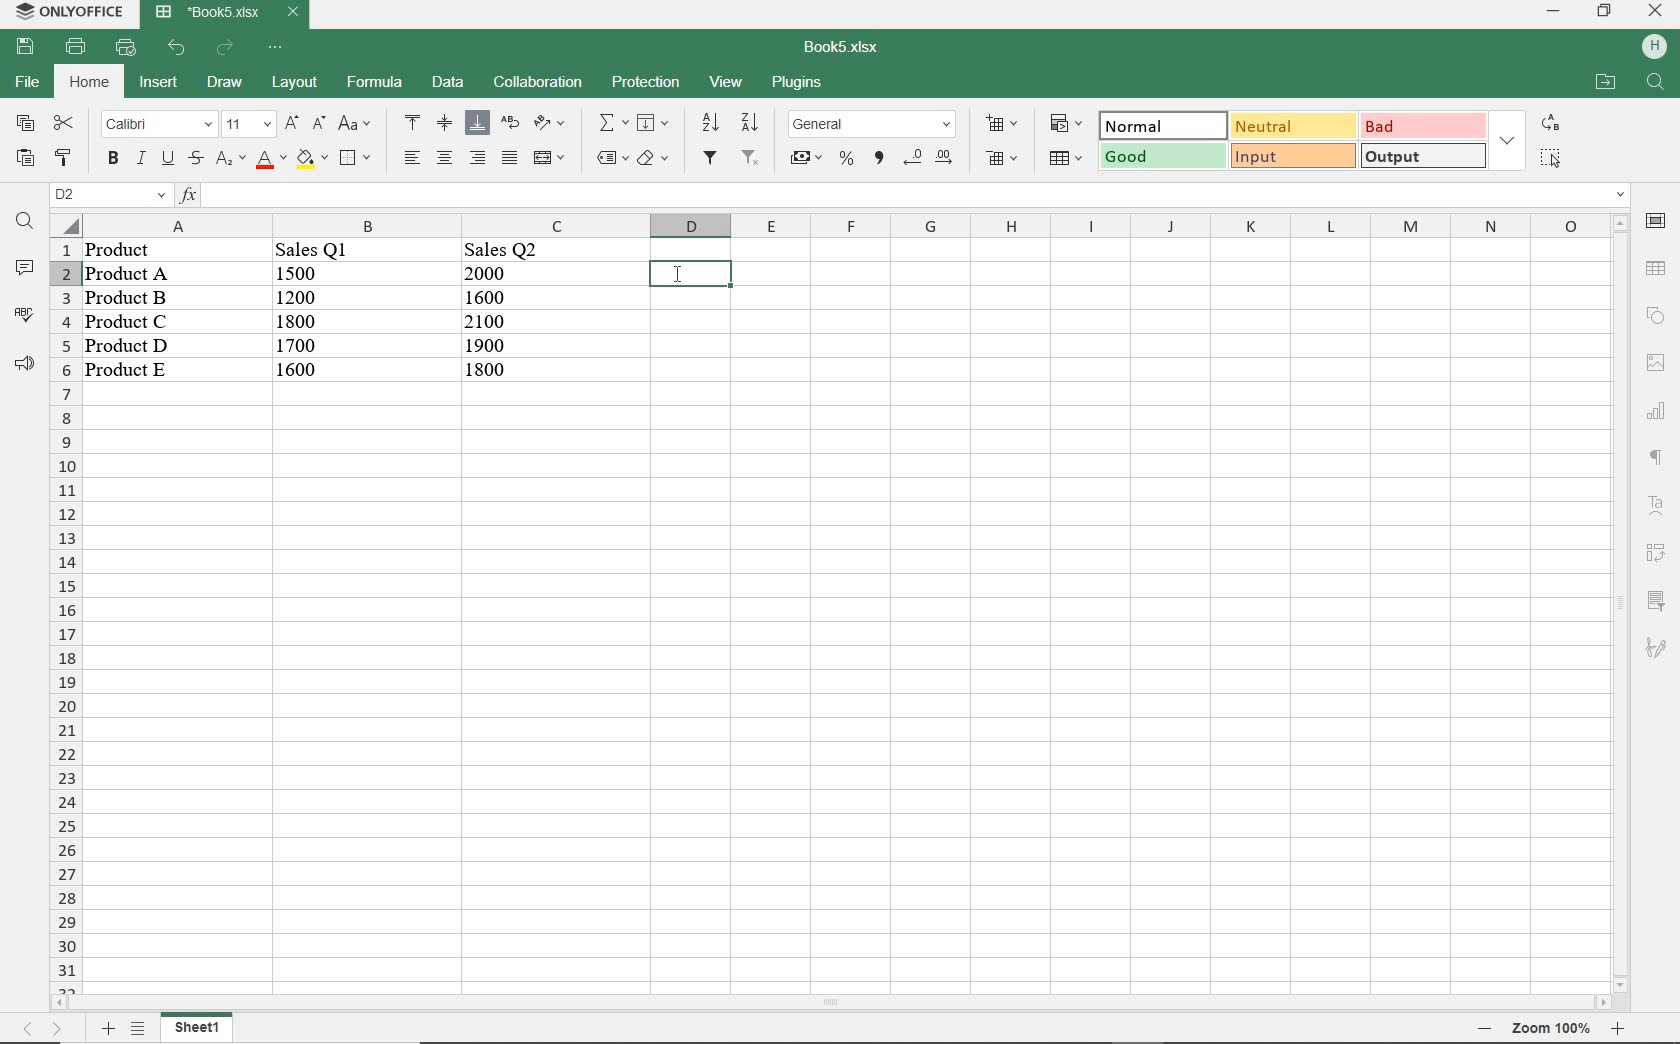 This screenshot has height=1044, width=1680. What do you see at coordinates (806, 157) in the screenshot?
I see `accounting style` at bounding box center [806, 157].